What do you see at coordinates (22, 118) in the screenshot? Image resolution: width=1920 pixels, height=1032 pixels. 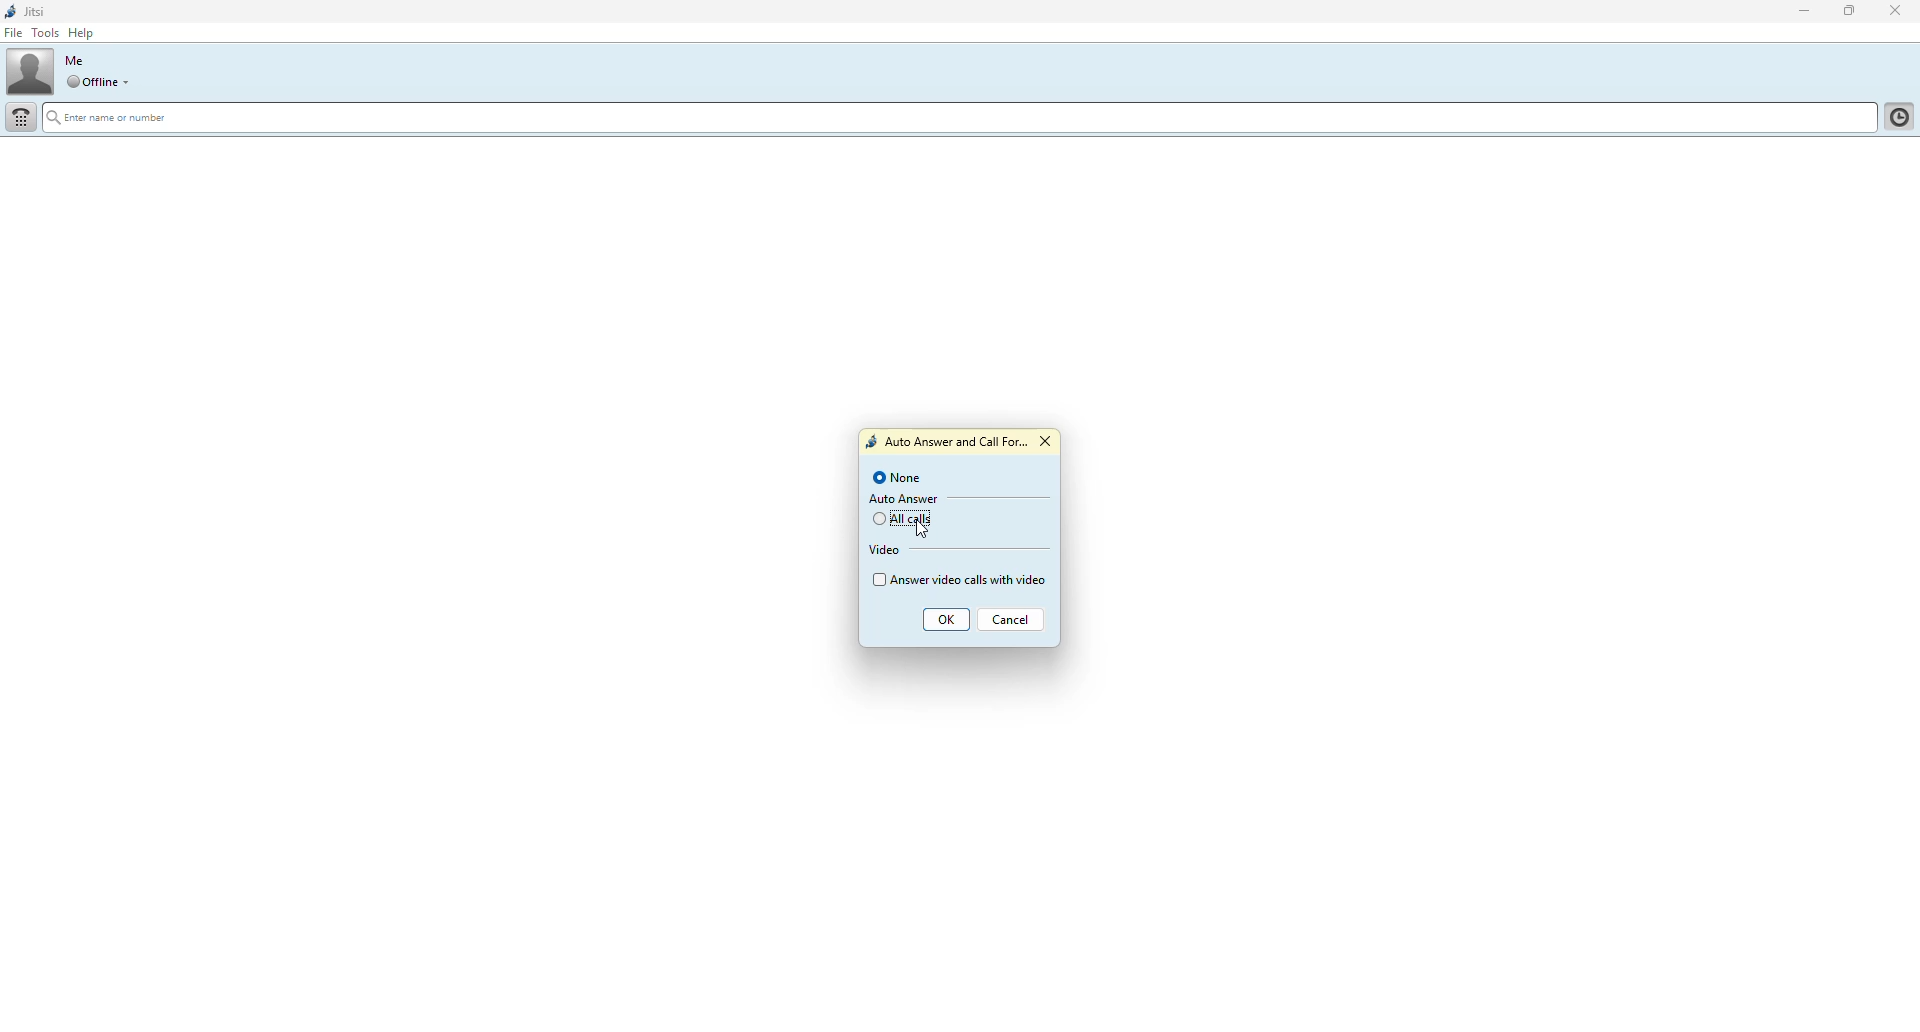 I see `dial pad` at bounding box center [22, 118].